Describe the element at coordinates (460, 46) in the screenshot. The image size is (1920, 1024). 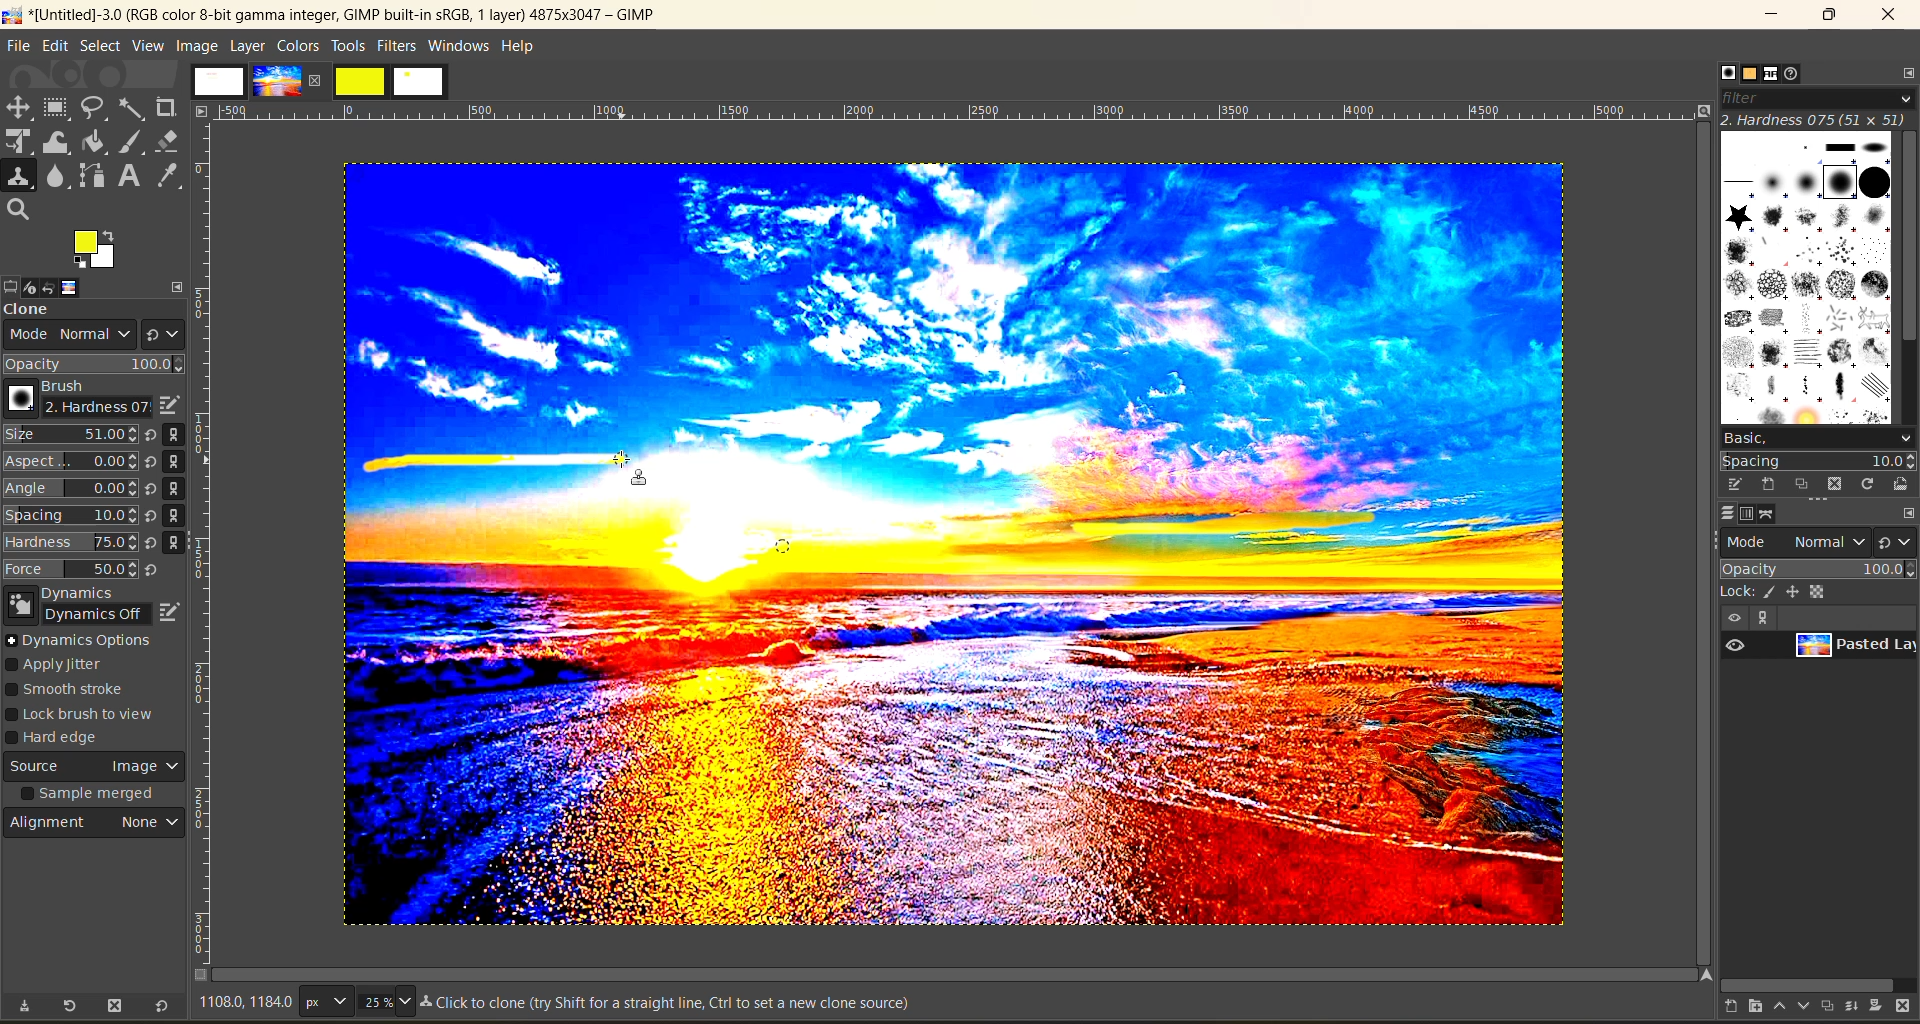
I see `windows` at that location.